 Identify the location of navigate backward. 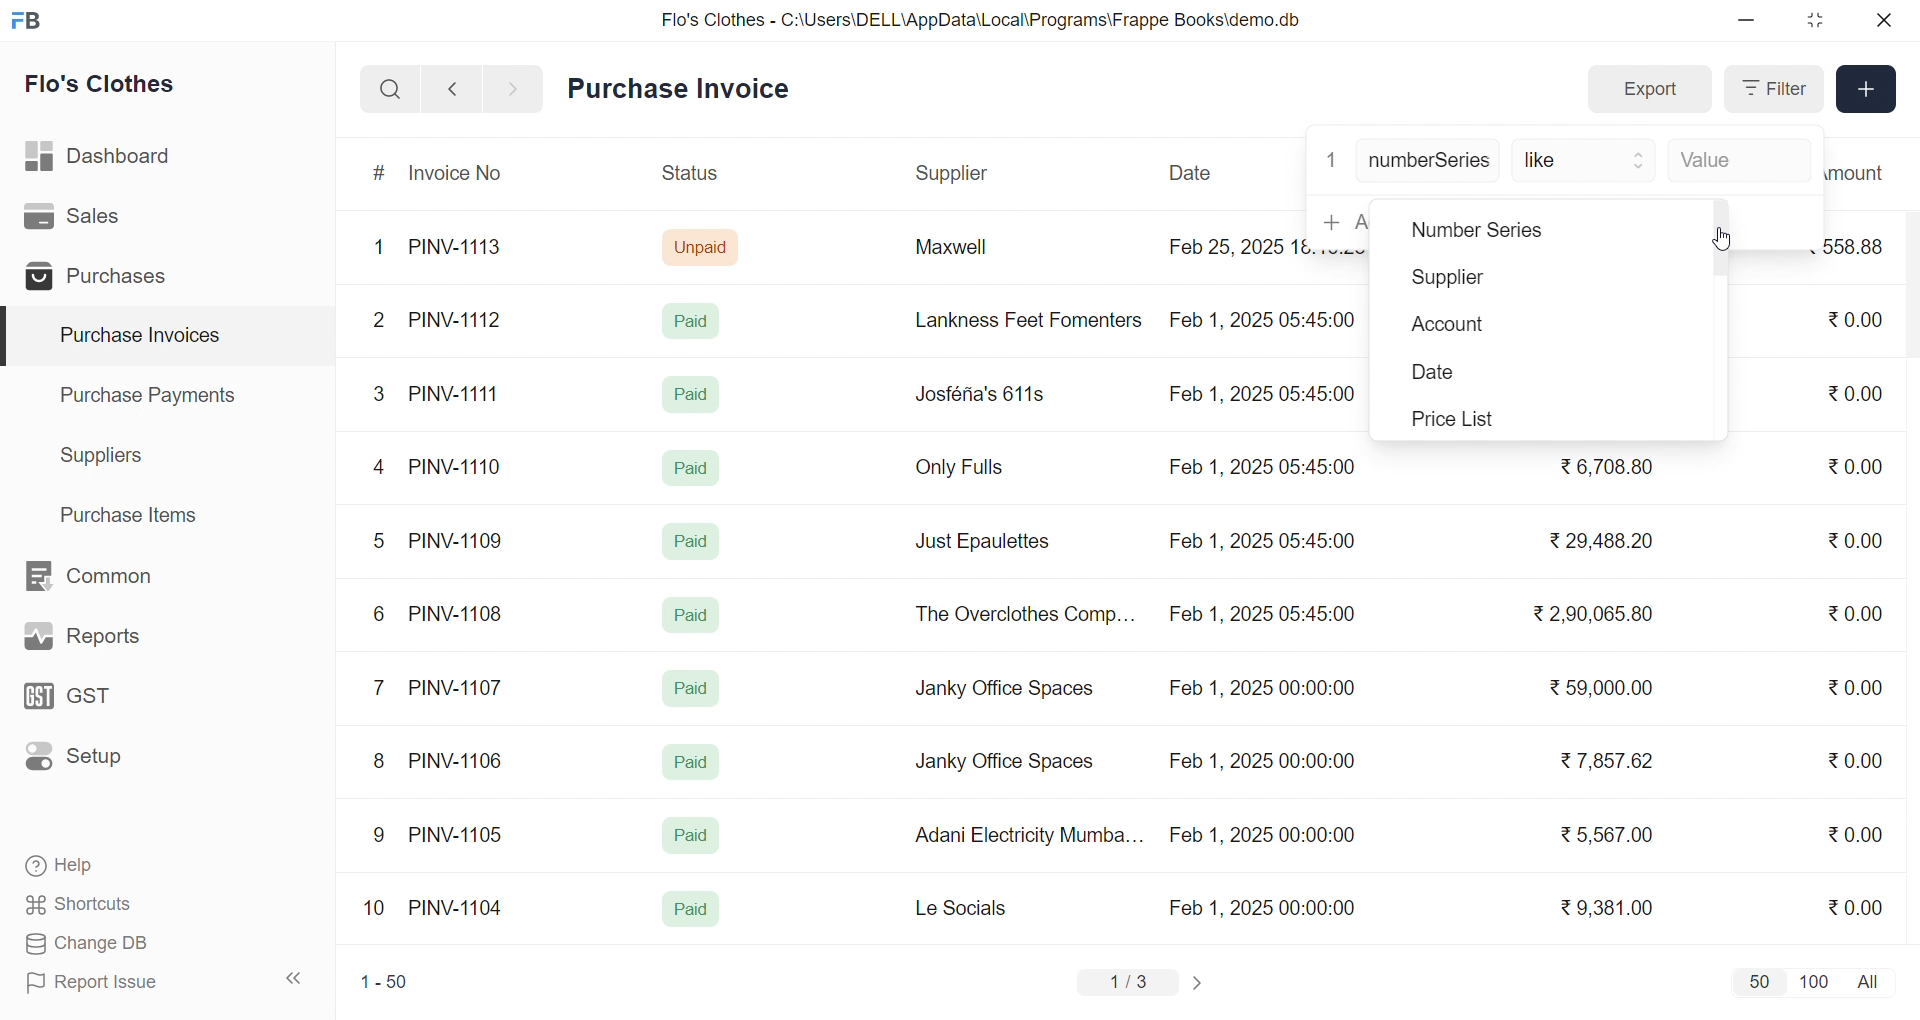
(452, 88).